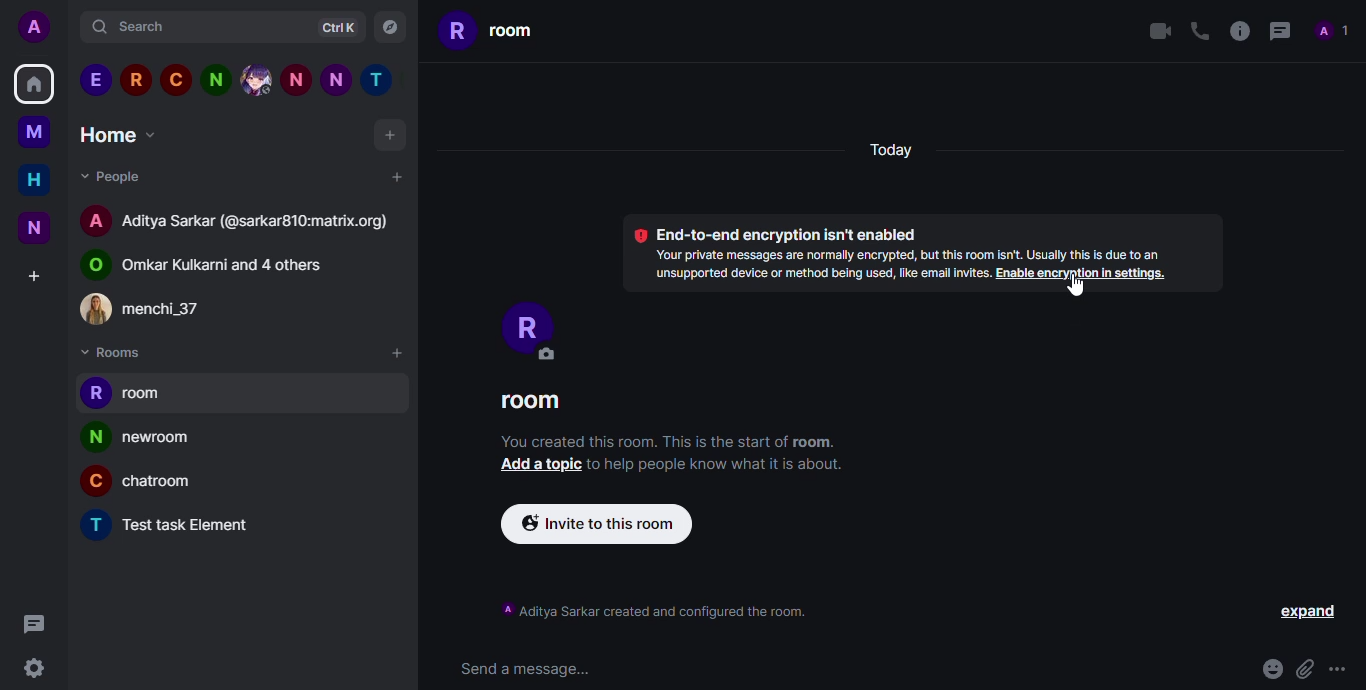 This screenshot has height=690, width=1366. I want to click on more, so click(1341, 669).